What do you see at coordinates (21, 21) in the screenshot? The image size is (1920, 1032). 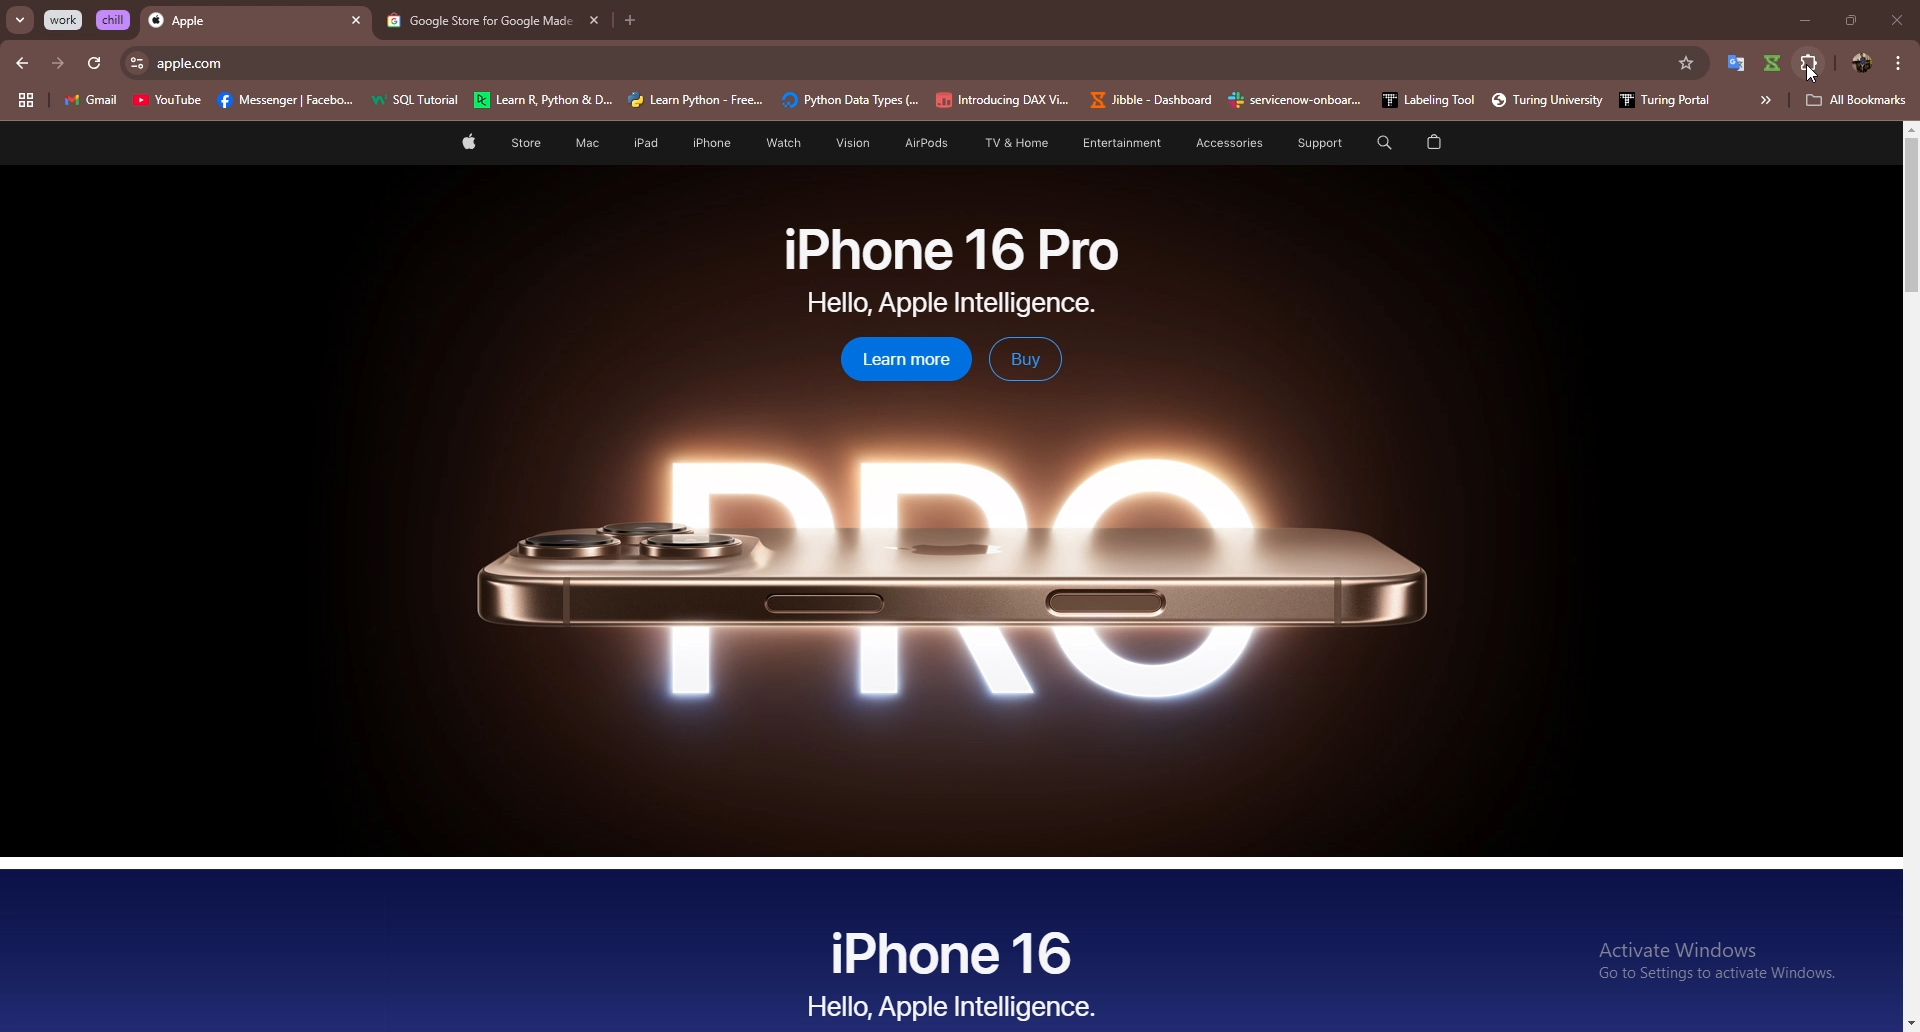 I see `search tabs` at bounding box center [21, 21].